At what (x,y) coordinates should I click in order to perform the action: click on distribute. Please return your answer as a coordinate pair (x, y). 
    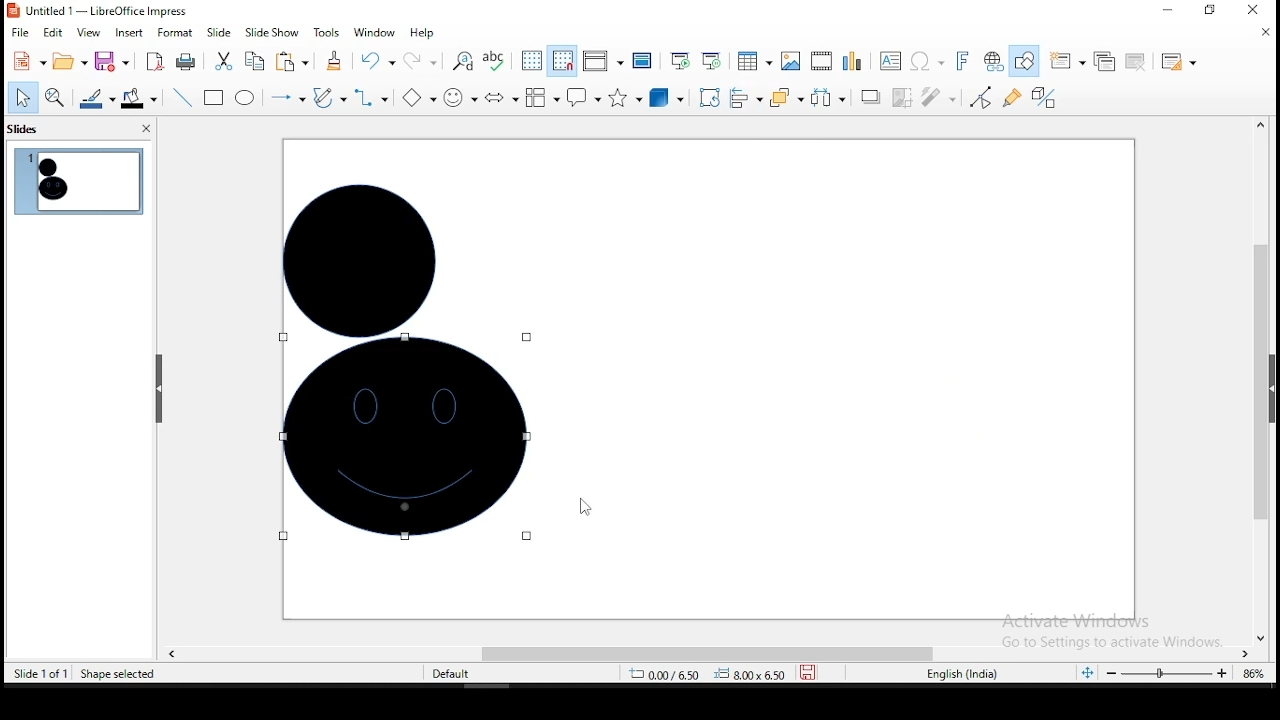
    Looking at the image, I should click on (827, 98).